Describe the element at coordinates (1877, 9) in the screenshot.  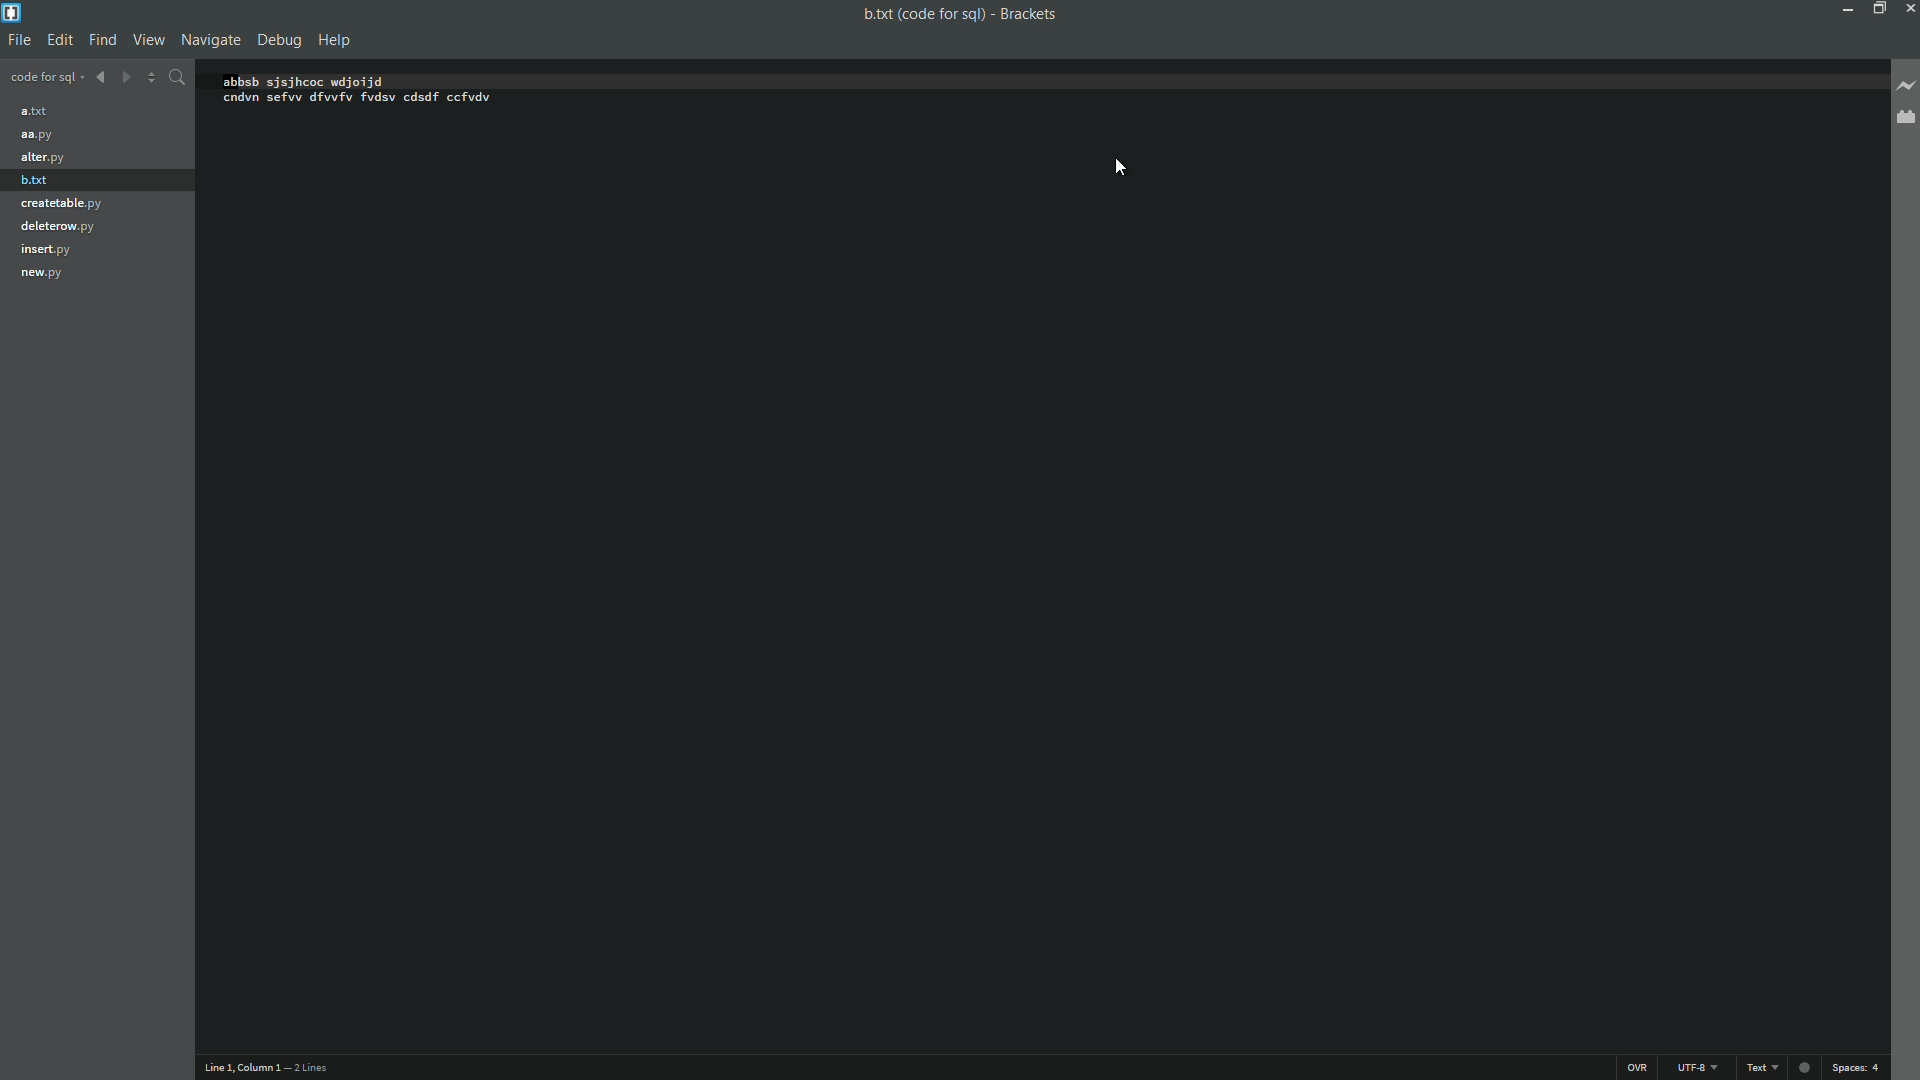
I see `maximize` at that location.